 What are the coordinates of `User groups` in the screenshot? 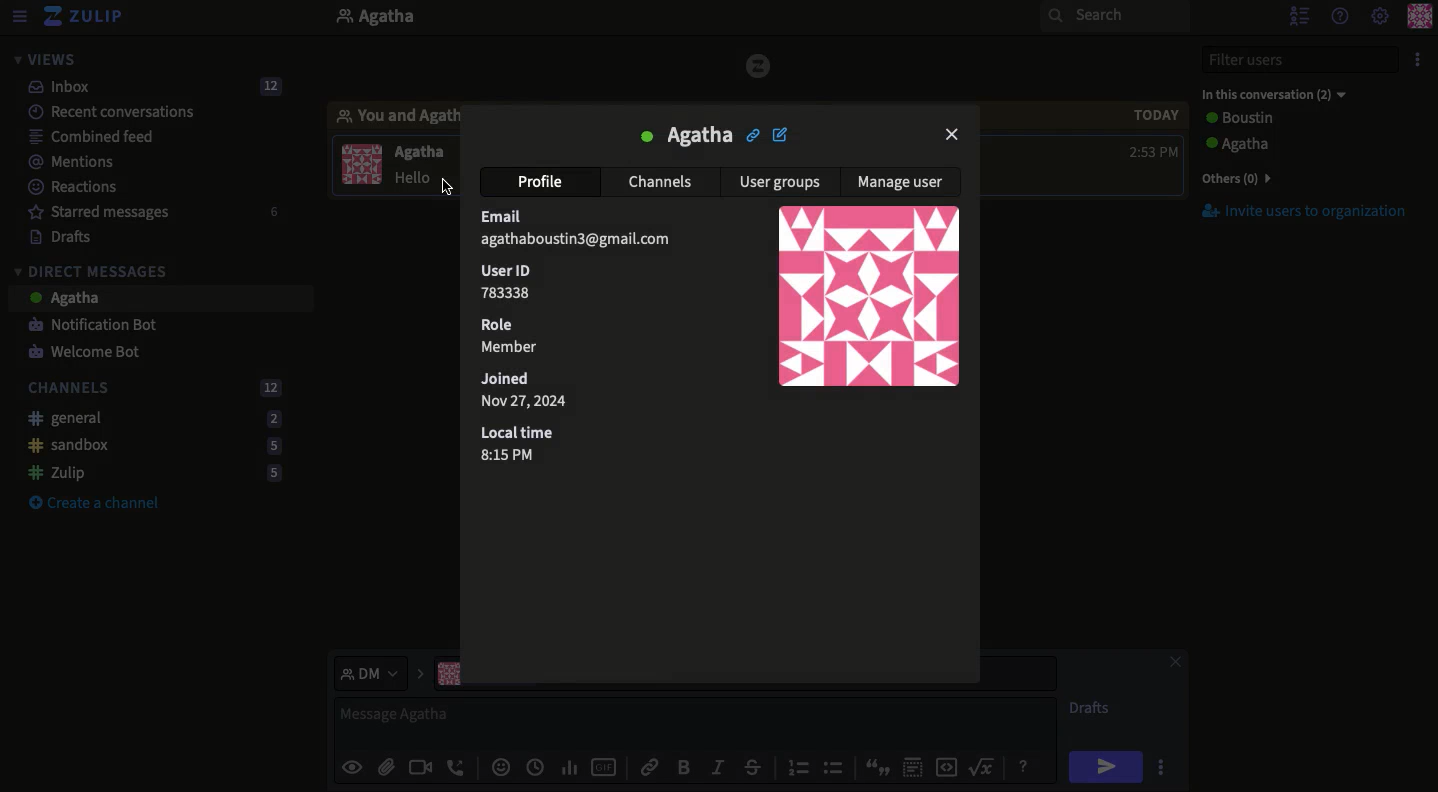 It's located at (782, 182).